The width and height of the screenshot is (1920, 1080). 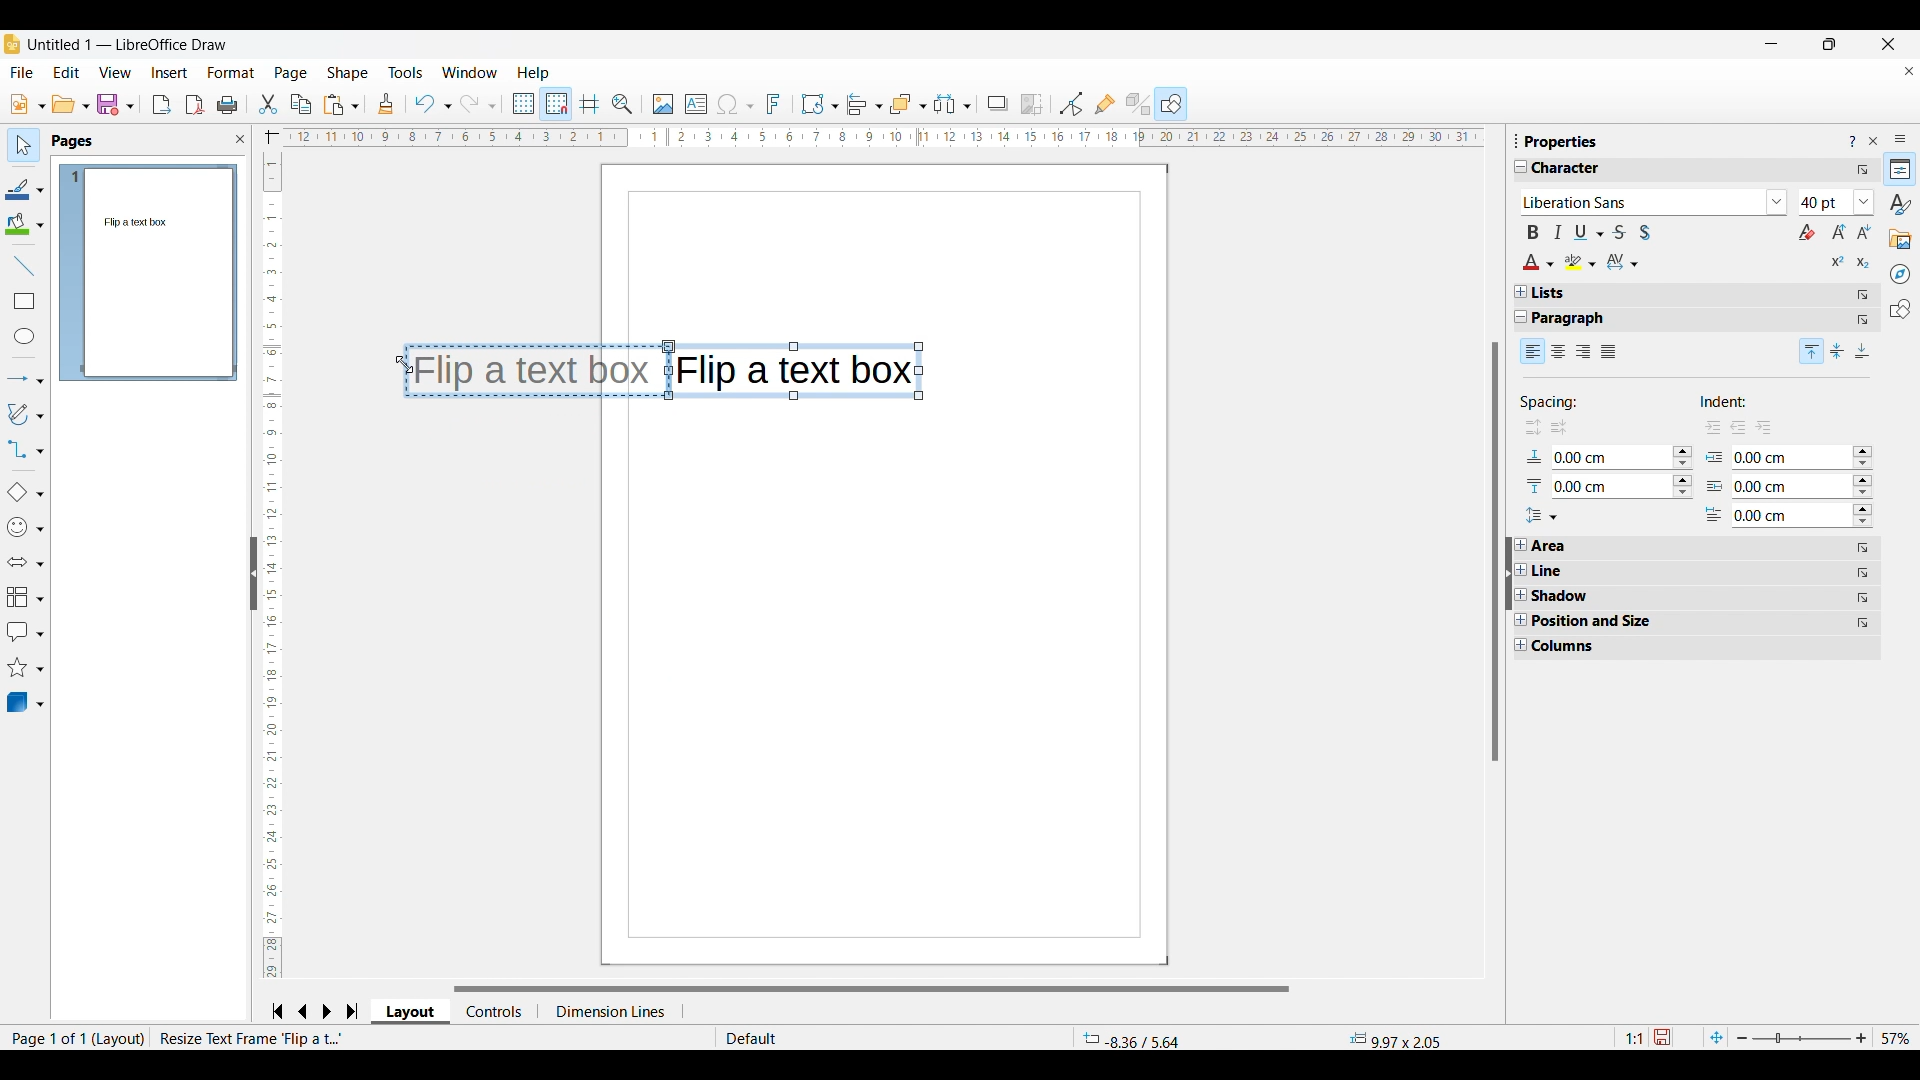 I want to click on Print, so click(x=228, y=106).